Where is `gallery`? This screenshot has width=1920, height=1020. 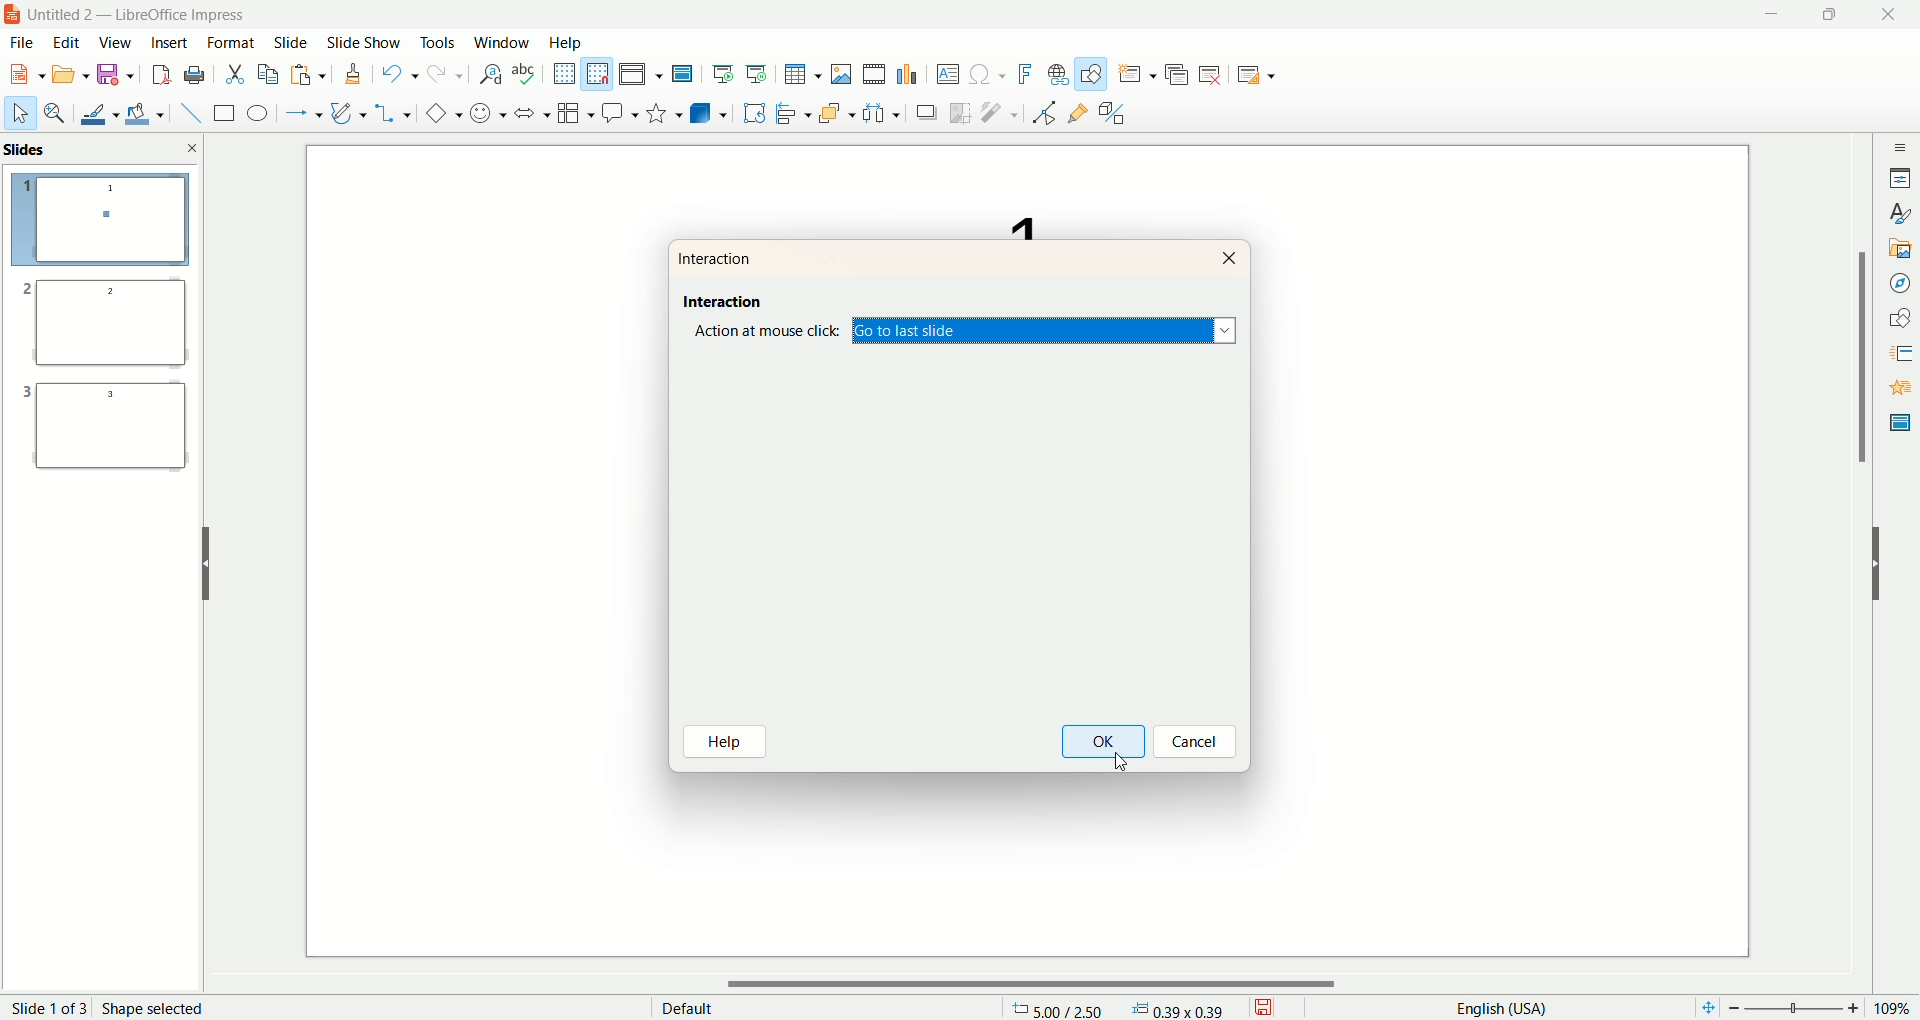
gallery is located at coordinates (1900, 248).